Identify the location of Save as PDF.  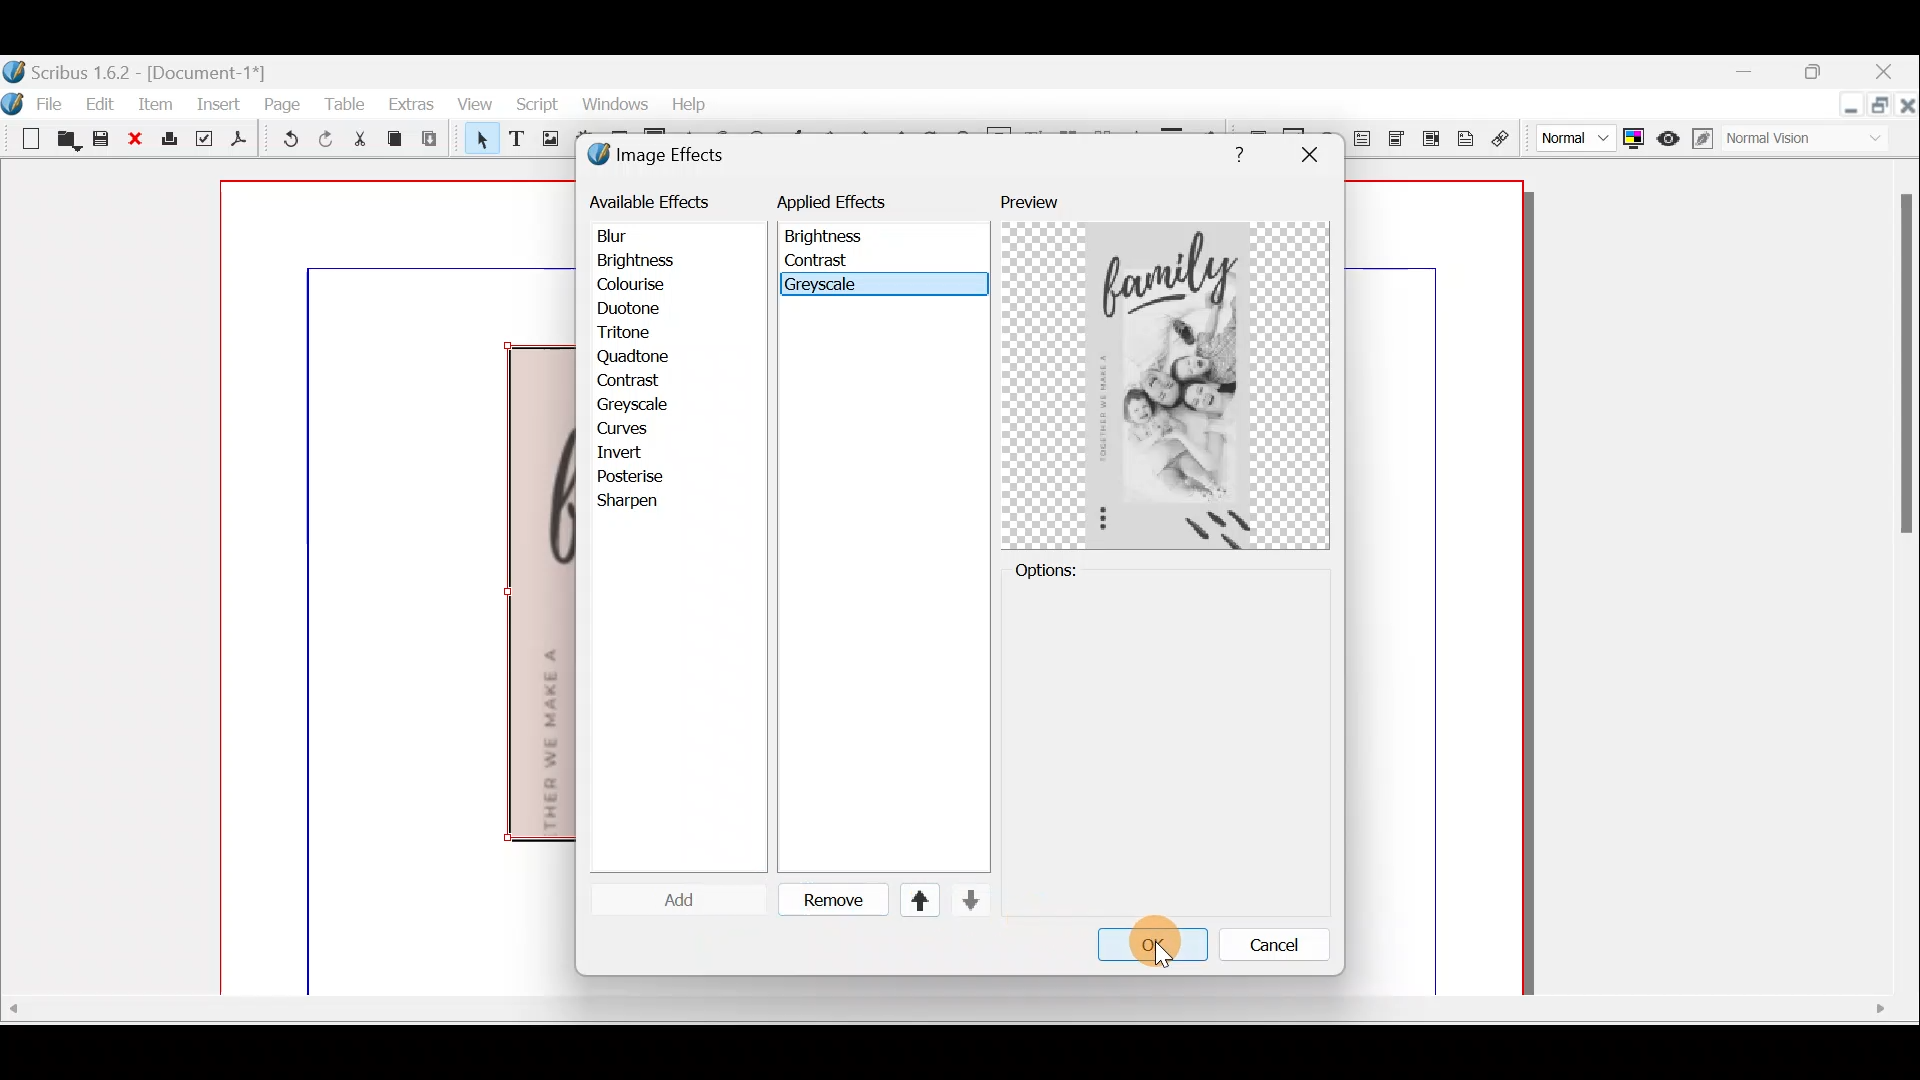
(241, 141).